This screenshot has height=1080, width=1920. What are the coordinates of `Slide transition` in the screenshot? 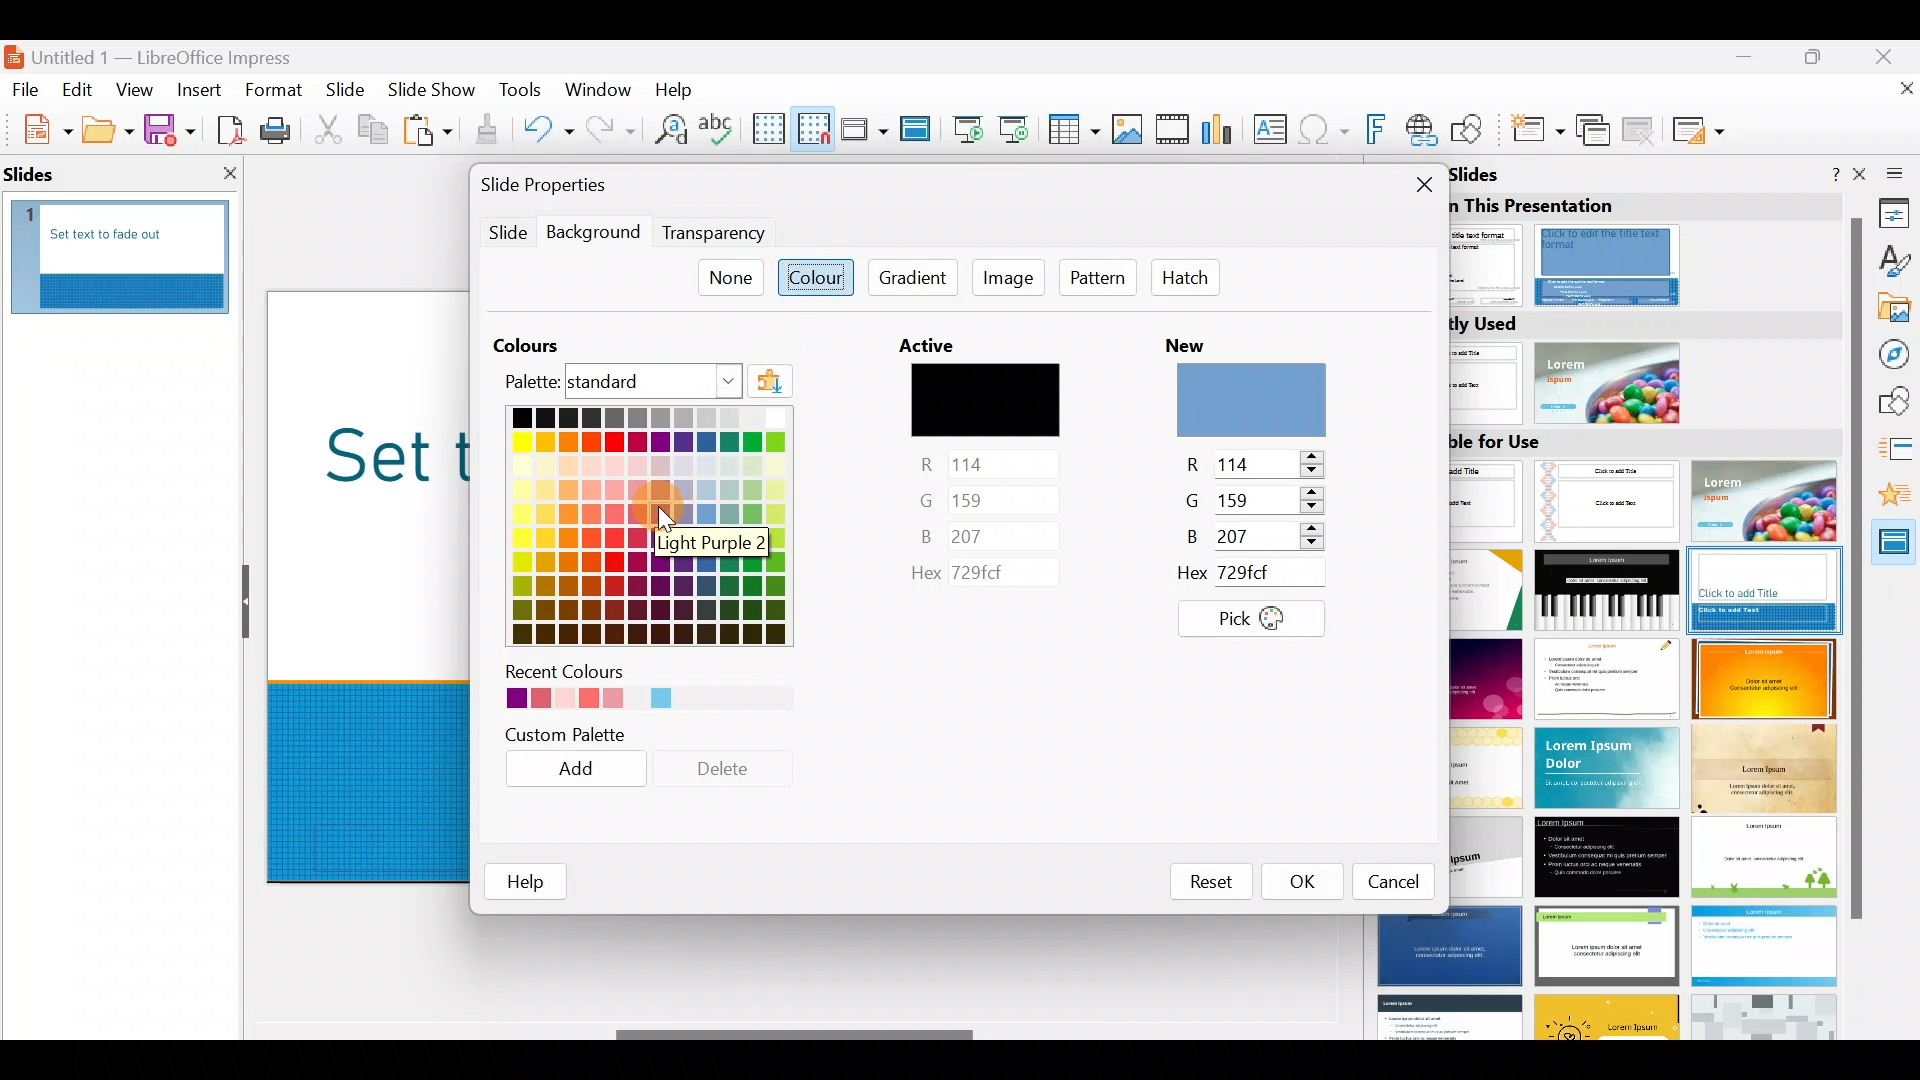 It's located at (1896, 452).